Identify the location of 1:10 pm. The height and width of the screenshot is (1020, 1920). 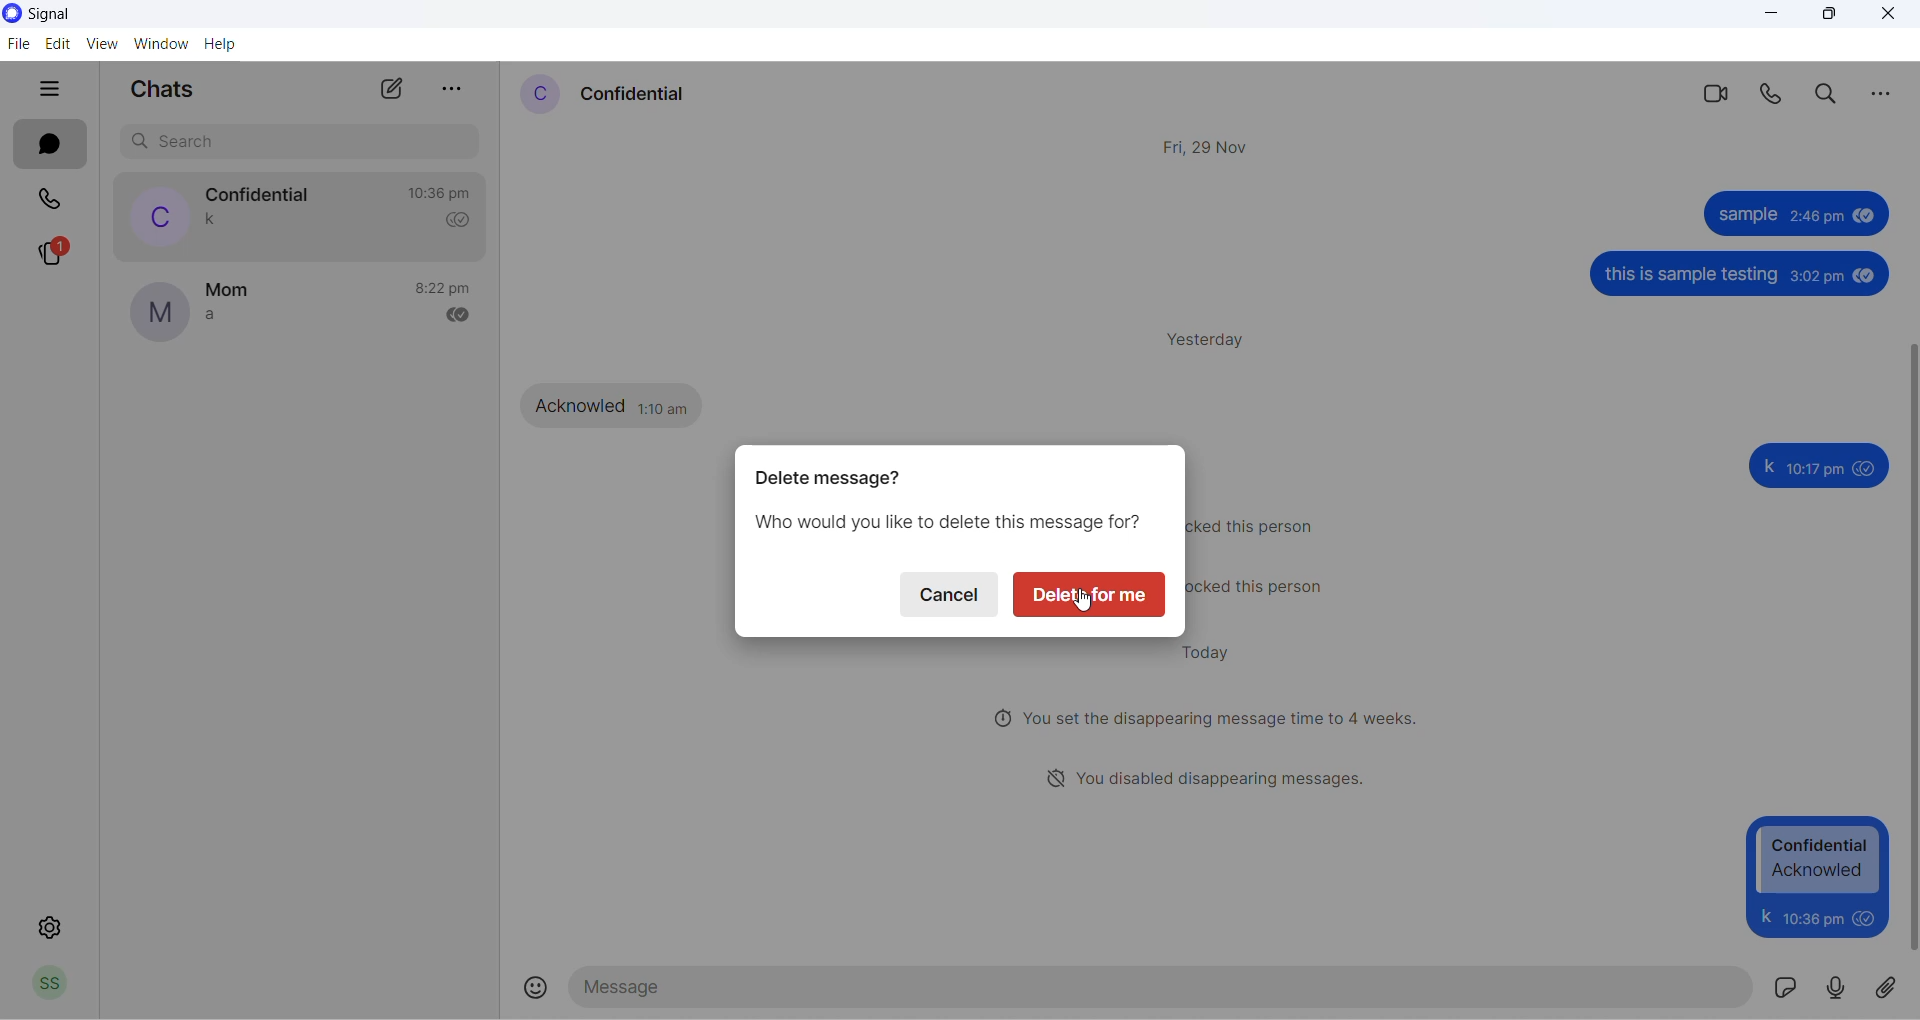
(667, 407).